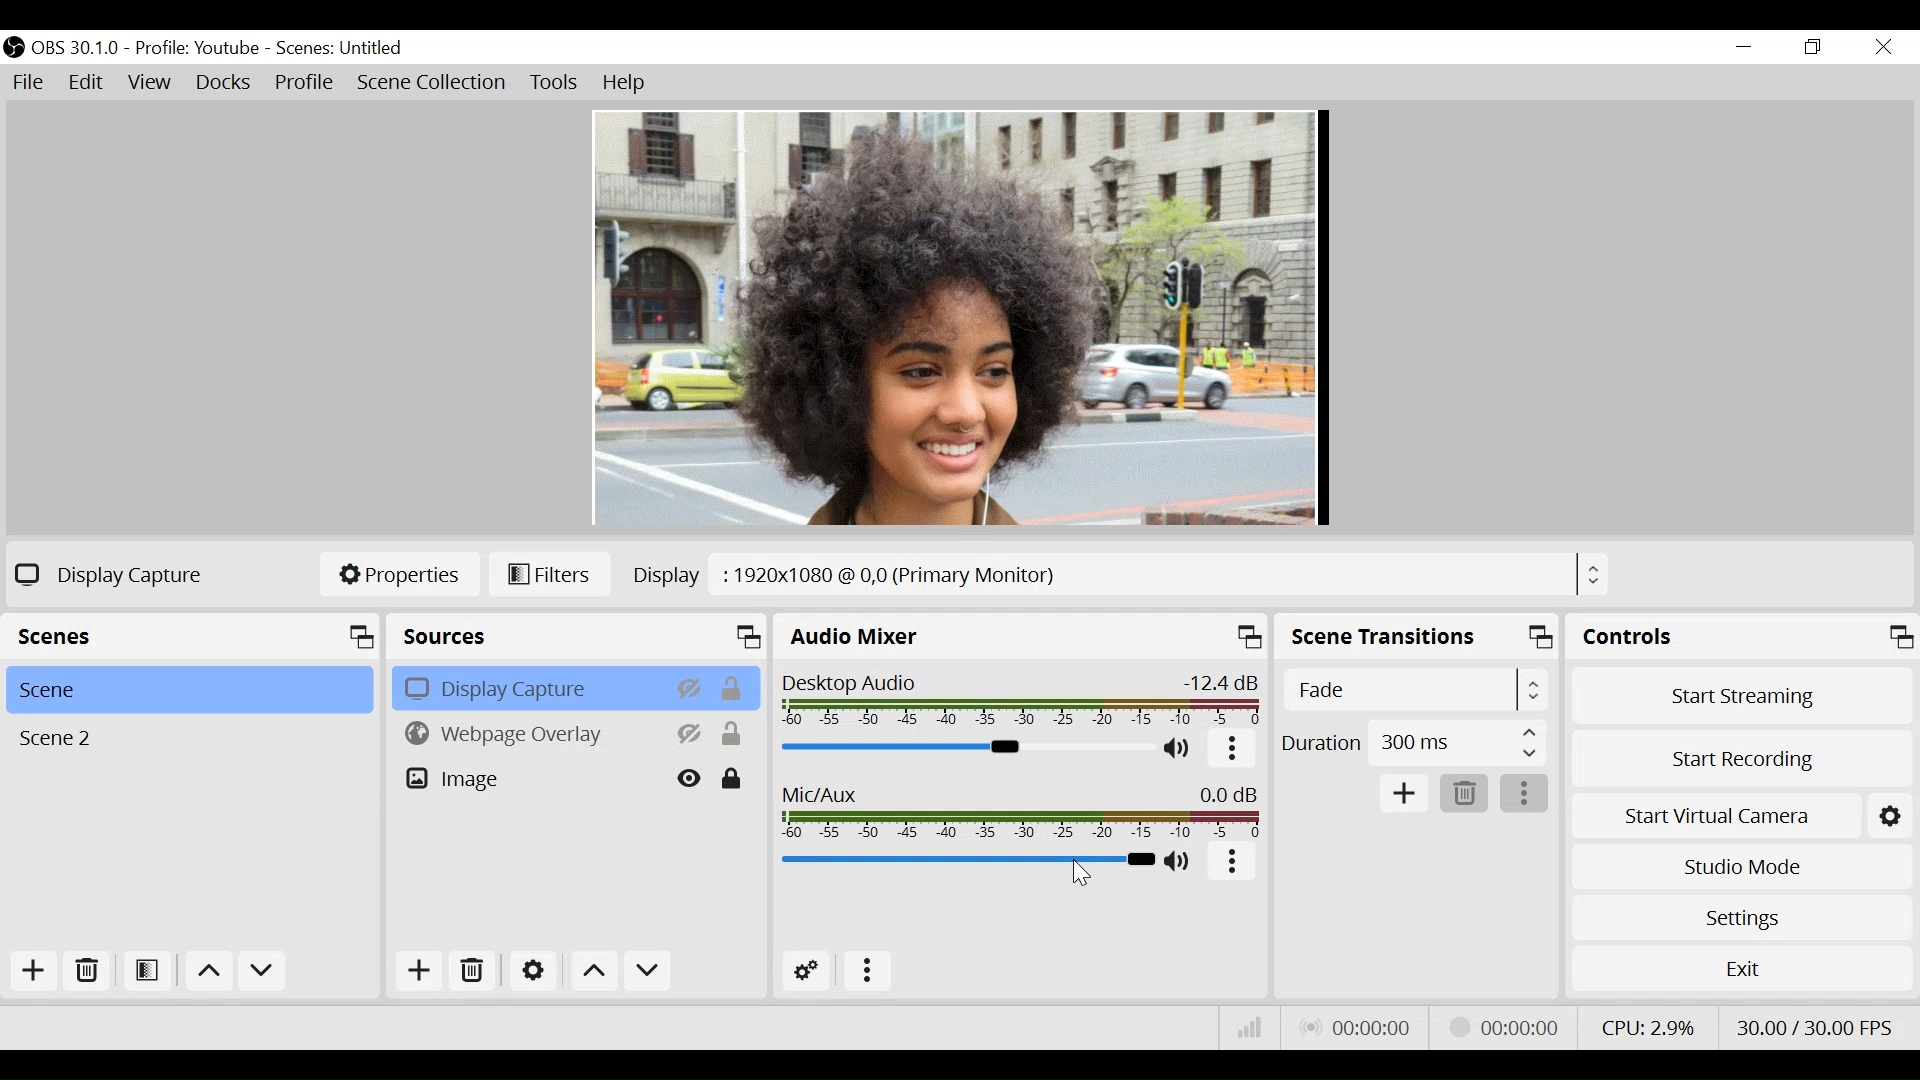 Image resolution: width=1920 pixels, height=1080 pixels. What do you see at coordinates (1118, 575) in the screenshot?
I see `Display Browse` at bounding box center [1118, 575].